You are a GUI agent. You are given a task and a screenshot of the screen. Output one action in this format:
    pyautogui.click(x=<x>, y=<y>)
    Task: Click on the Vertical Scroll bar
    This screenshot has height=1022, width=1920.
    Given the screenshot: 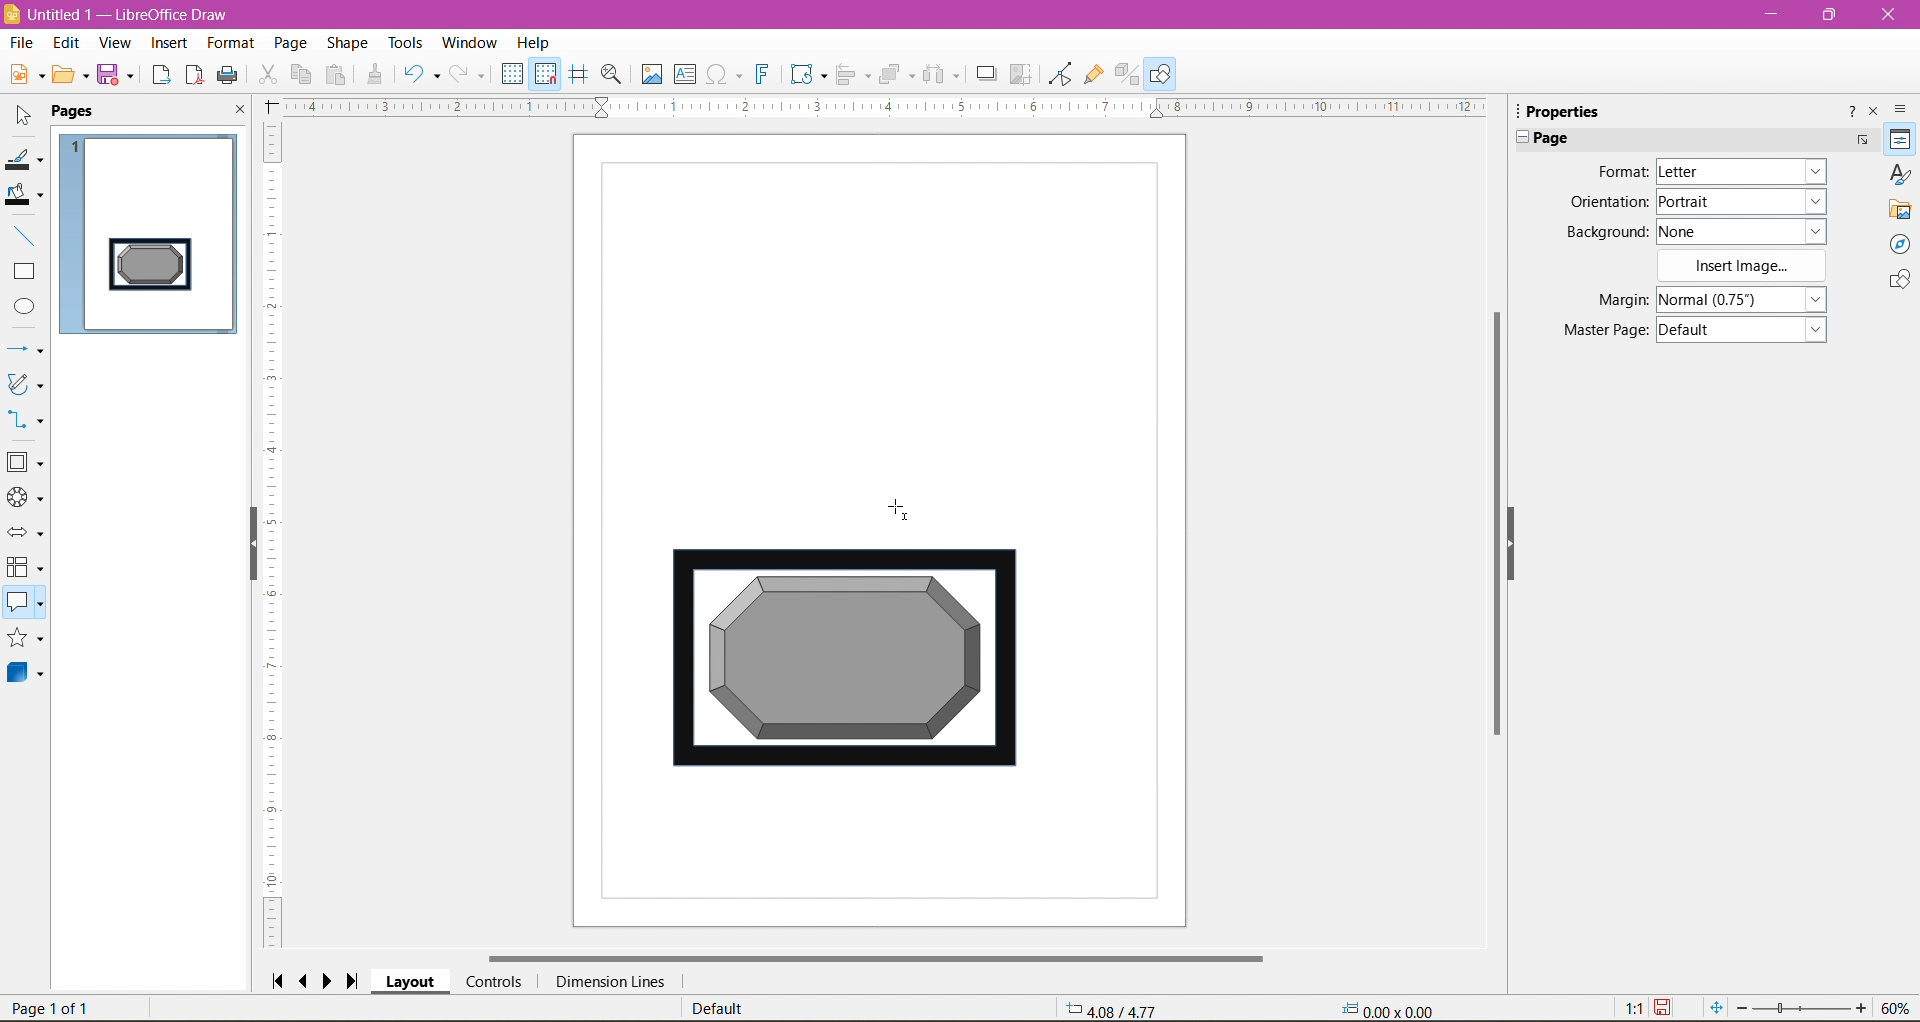 What is the action you would take?
    pyautogui.click(x=1496, y=531)
    